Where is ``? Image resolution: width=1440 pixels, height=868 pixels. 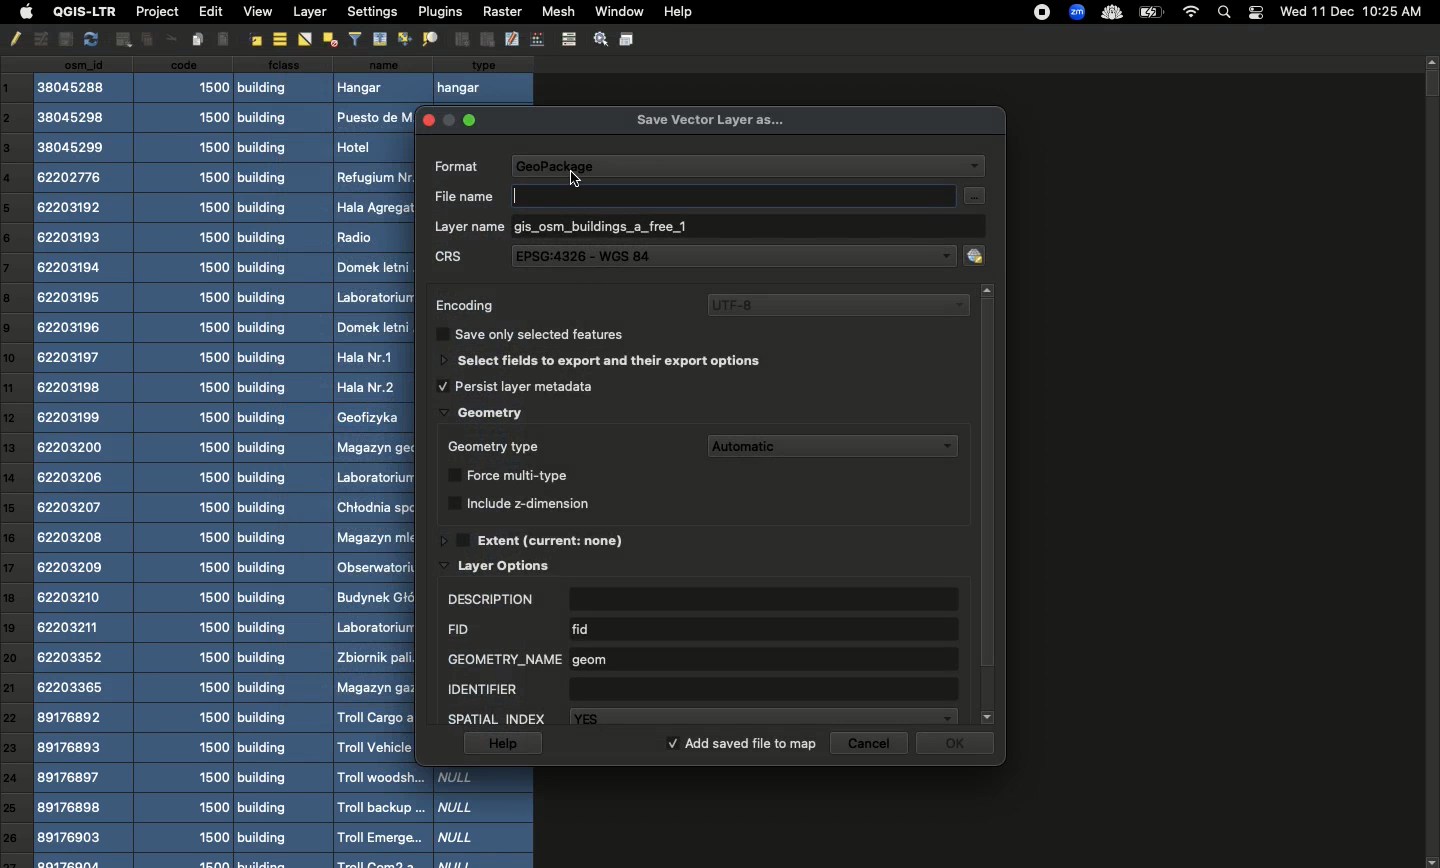
 is located at coordinates (579, 179).